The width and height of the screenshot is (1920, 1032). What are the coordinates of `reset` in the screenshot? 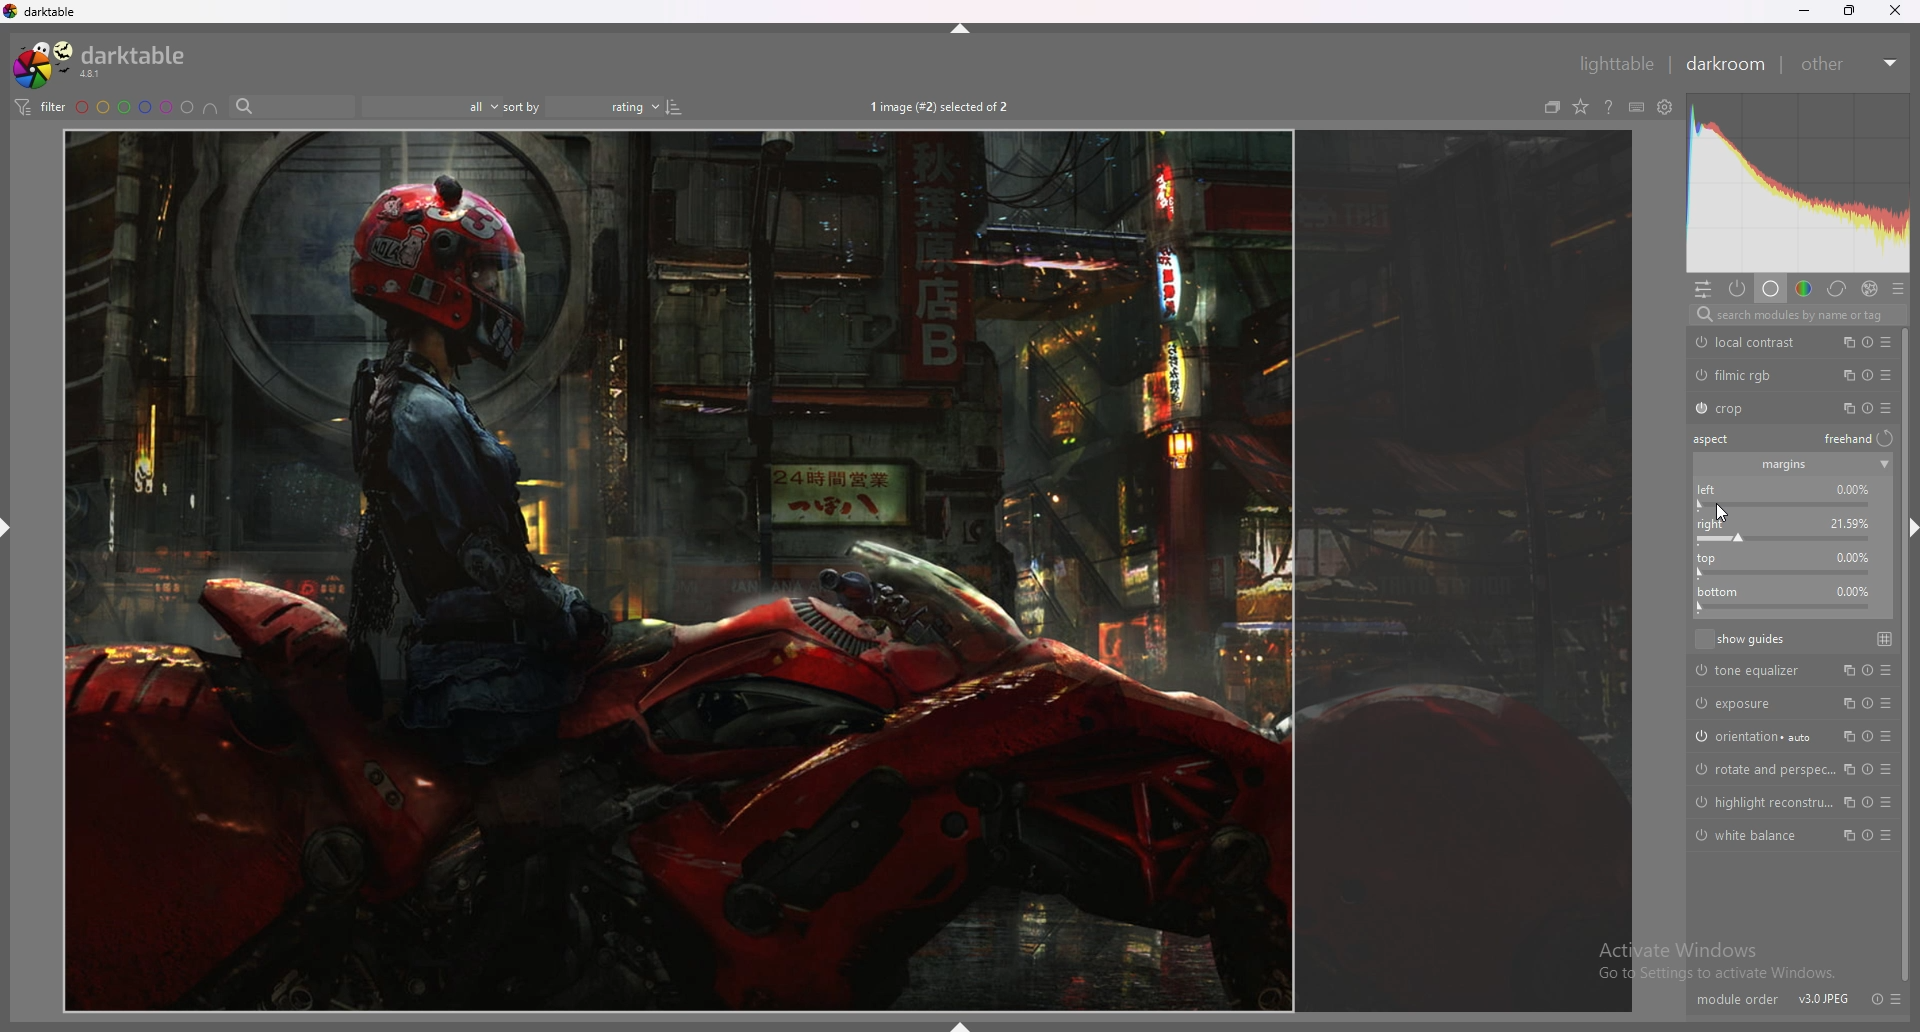 It's located at (1865, 802).